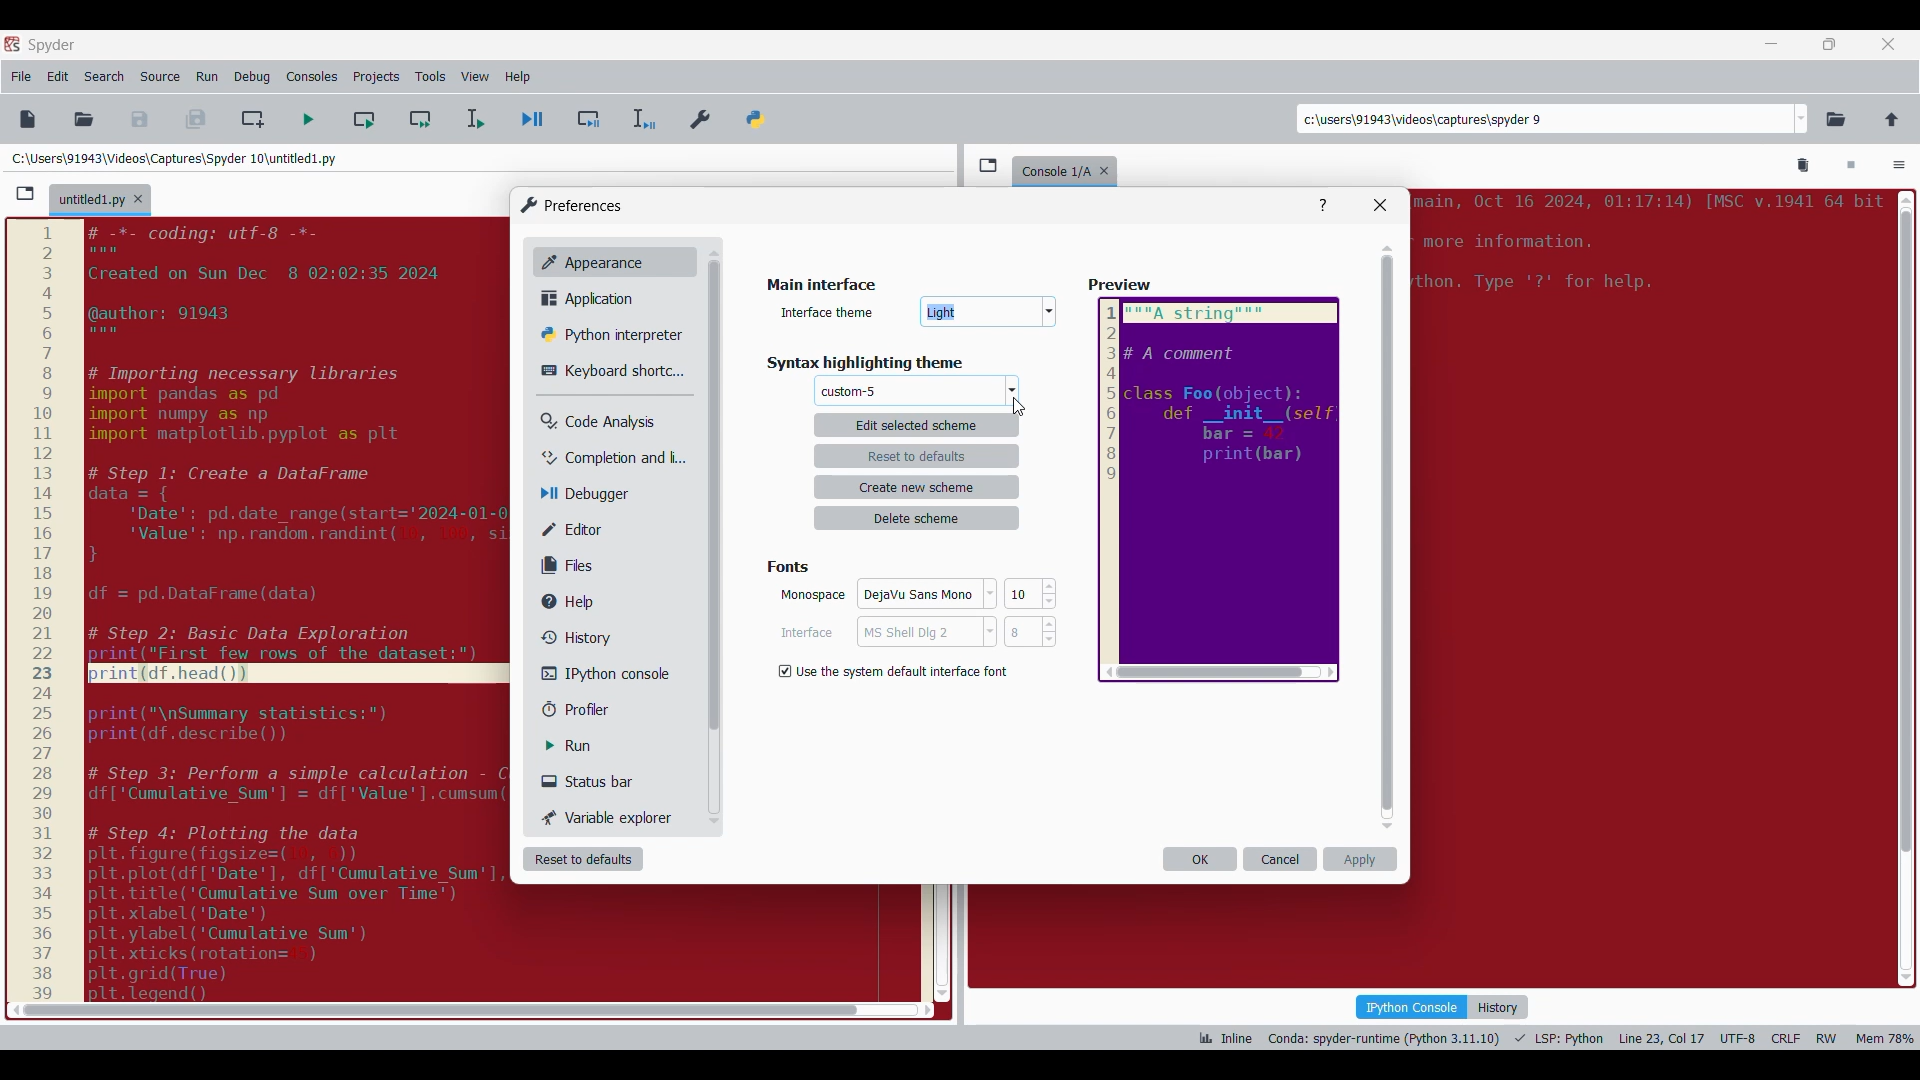  What do you see at coordinates (159, 77) in the screenshot?
I see `Source menu` at bounding box center [159, 77].